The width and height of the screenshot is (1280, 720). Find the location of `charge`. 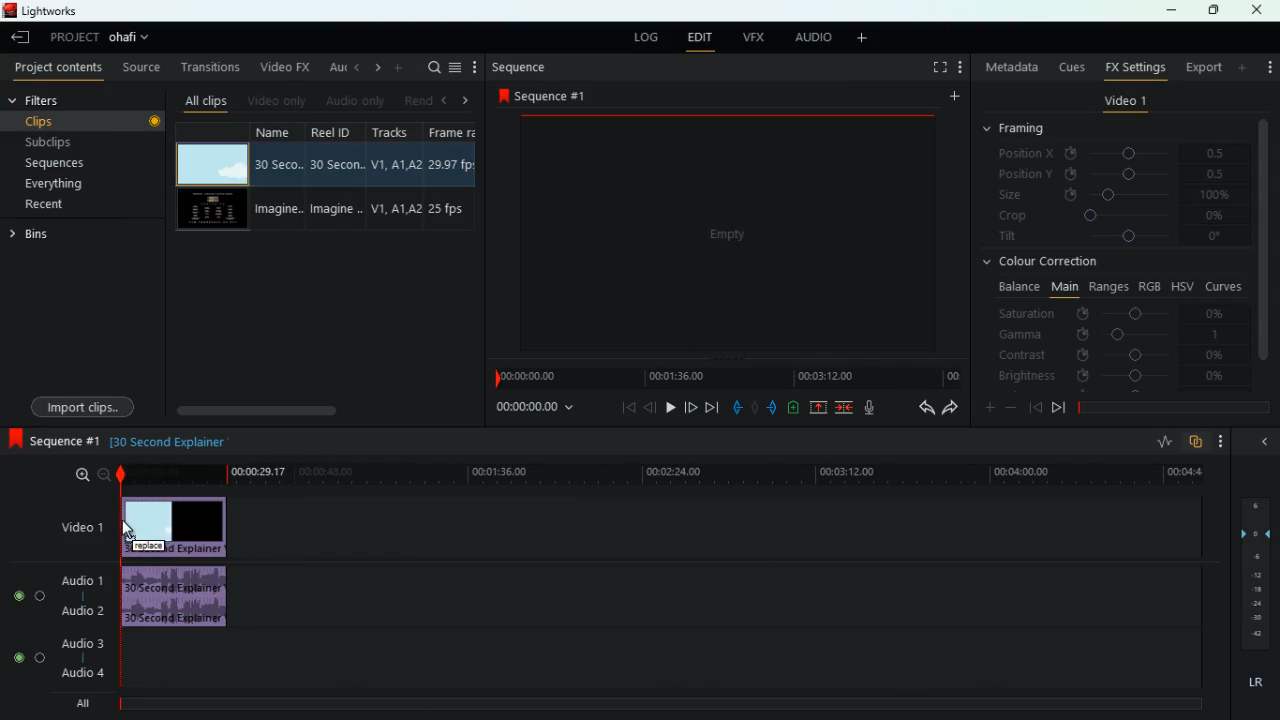

charge is located at coordinates (794, 408).